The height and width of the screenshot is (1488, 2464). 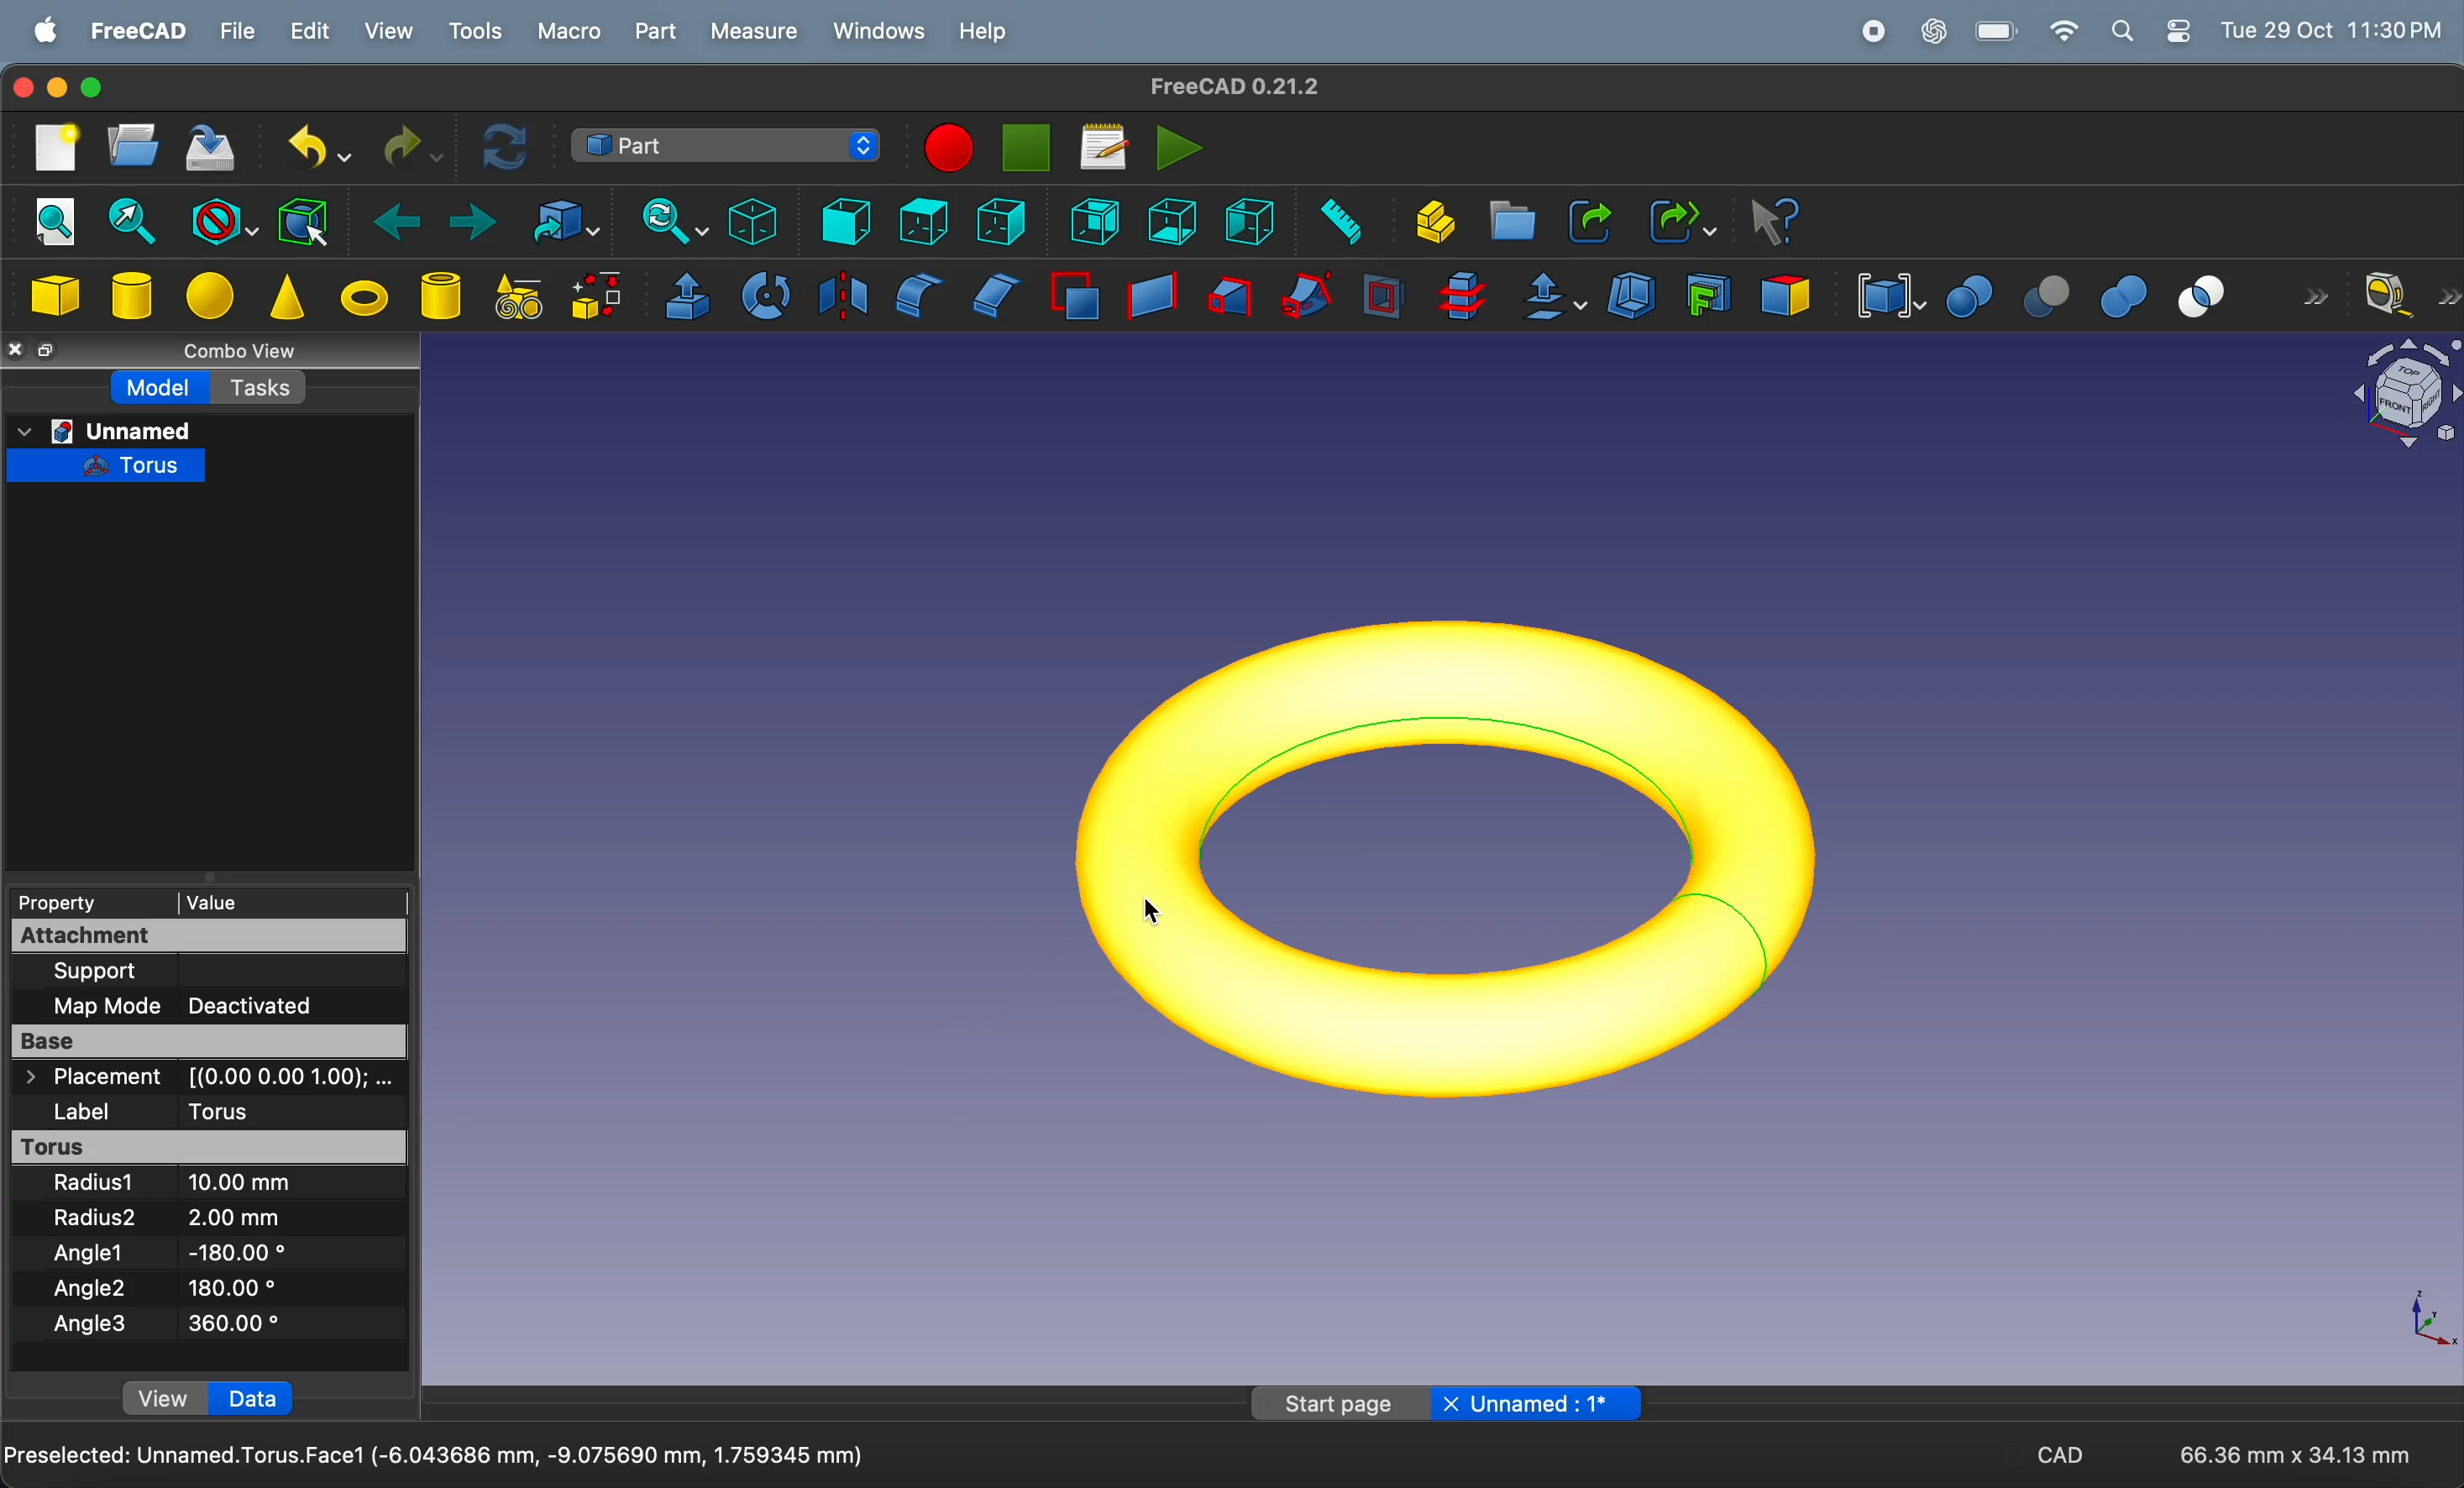 I want to click on Angle 1, so click(x=91, y=1253).